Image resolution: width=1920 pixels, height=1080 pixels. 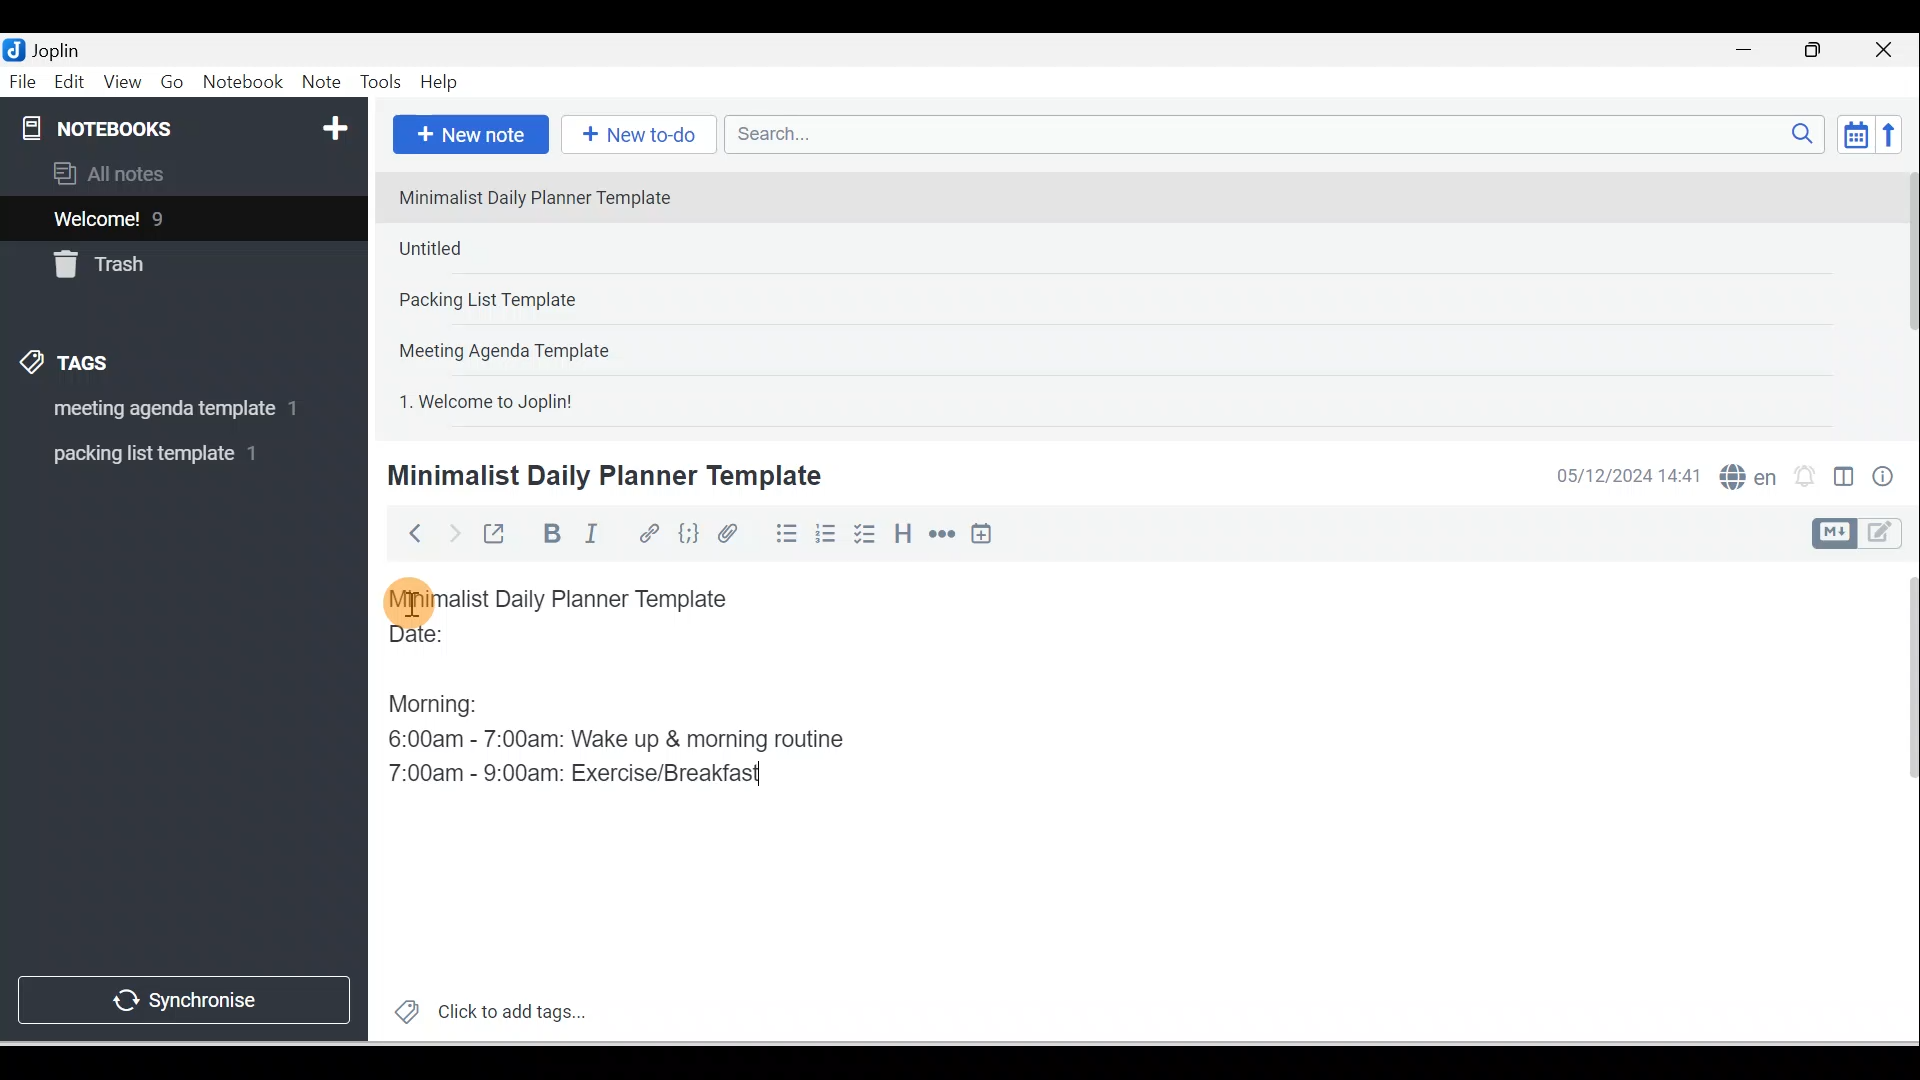 I want to click on Italic, so click(x=595, y=537).